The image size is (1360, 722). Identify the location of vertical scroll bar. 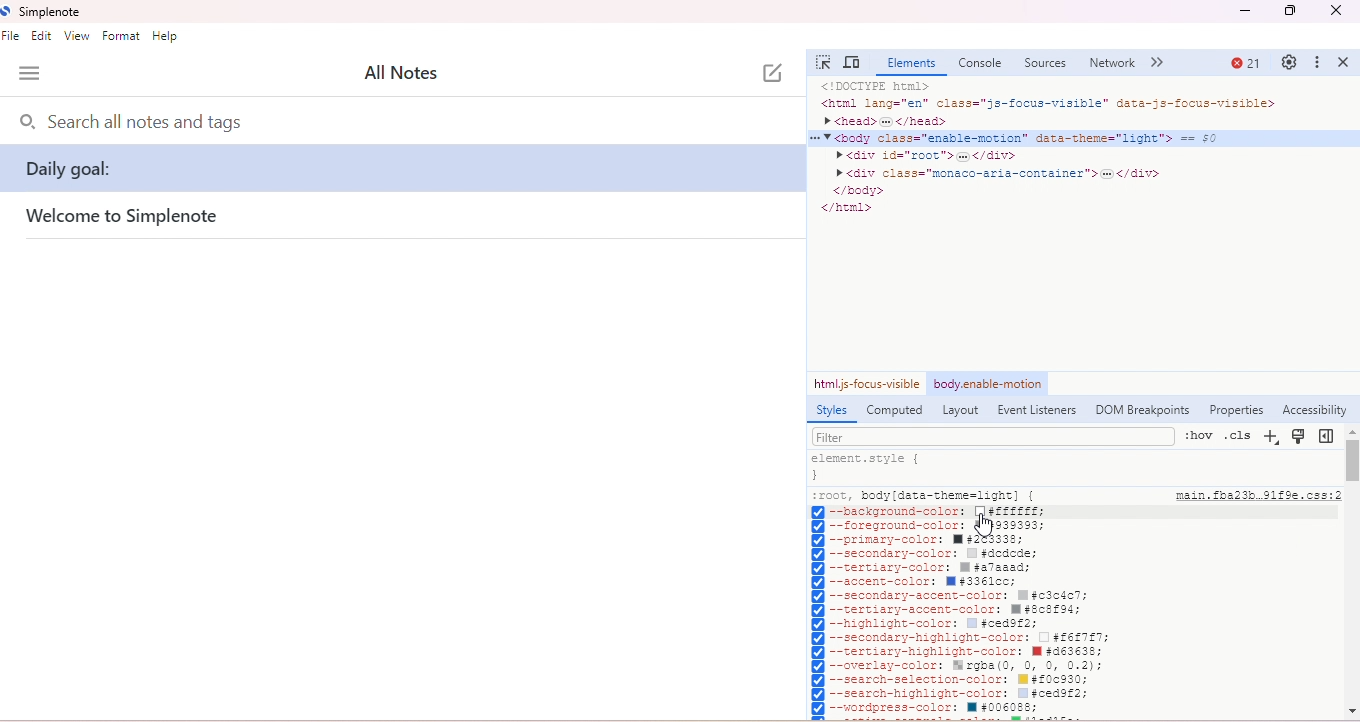
(1352, 458).